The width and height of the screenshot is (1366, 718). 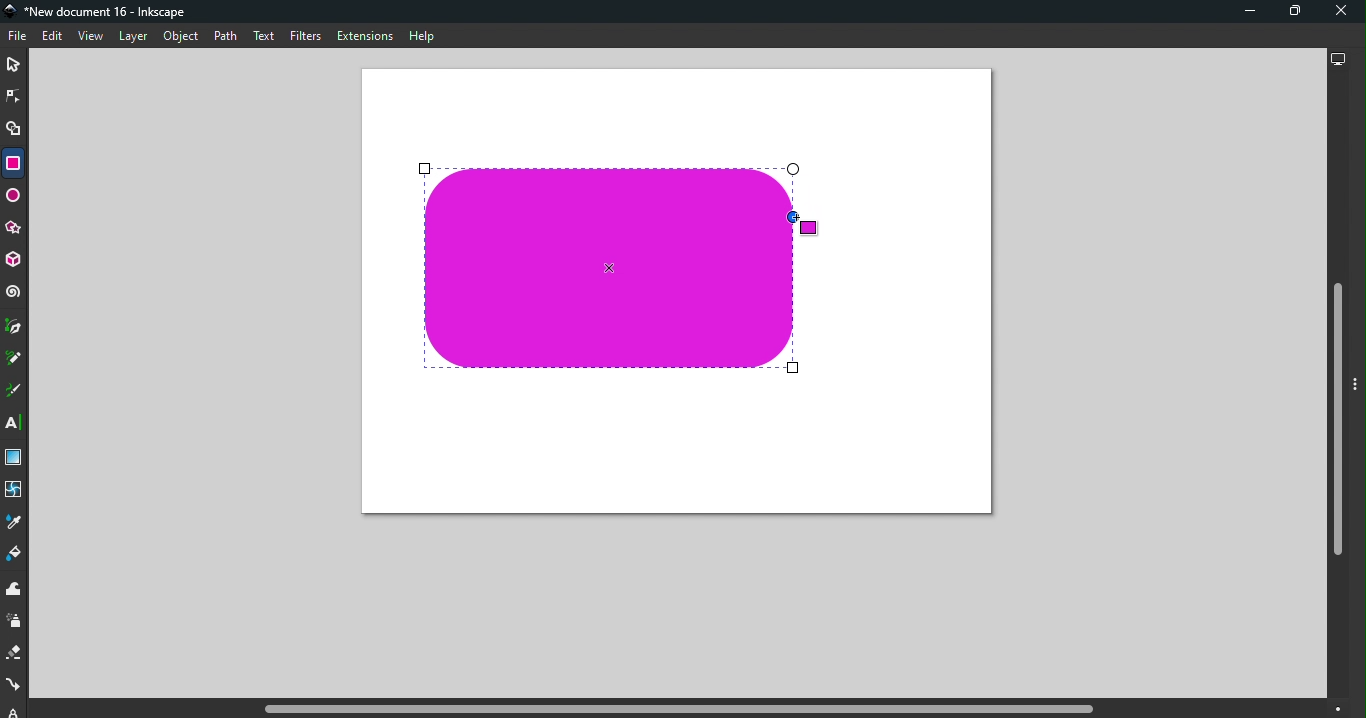 What do you see at coordinates (89, 36) in the screenshot?
I see `View` at bounding box center [89, 36].